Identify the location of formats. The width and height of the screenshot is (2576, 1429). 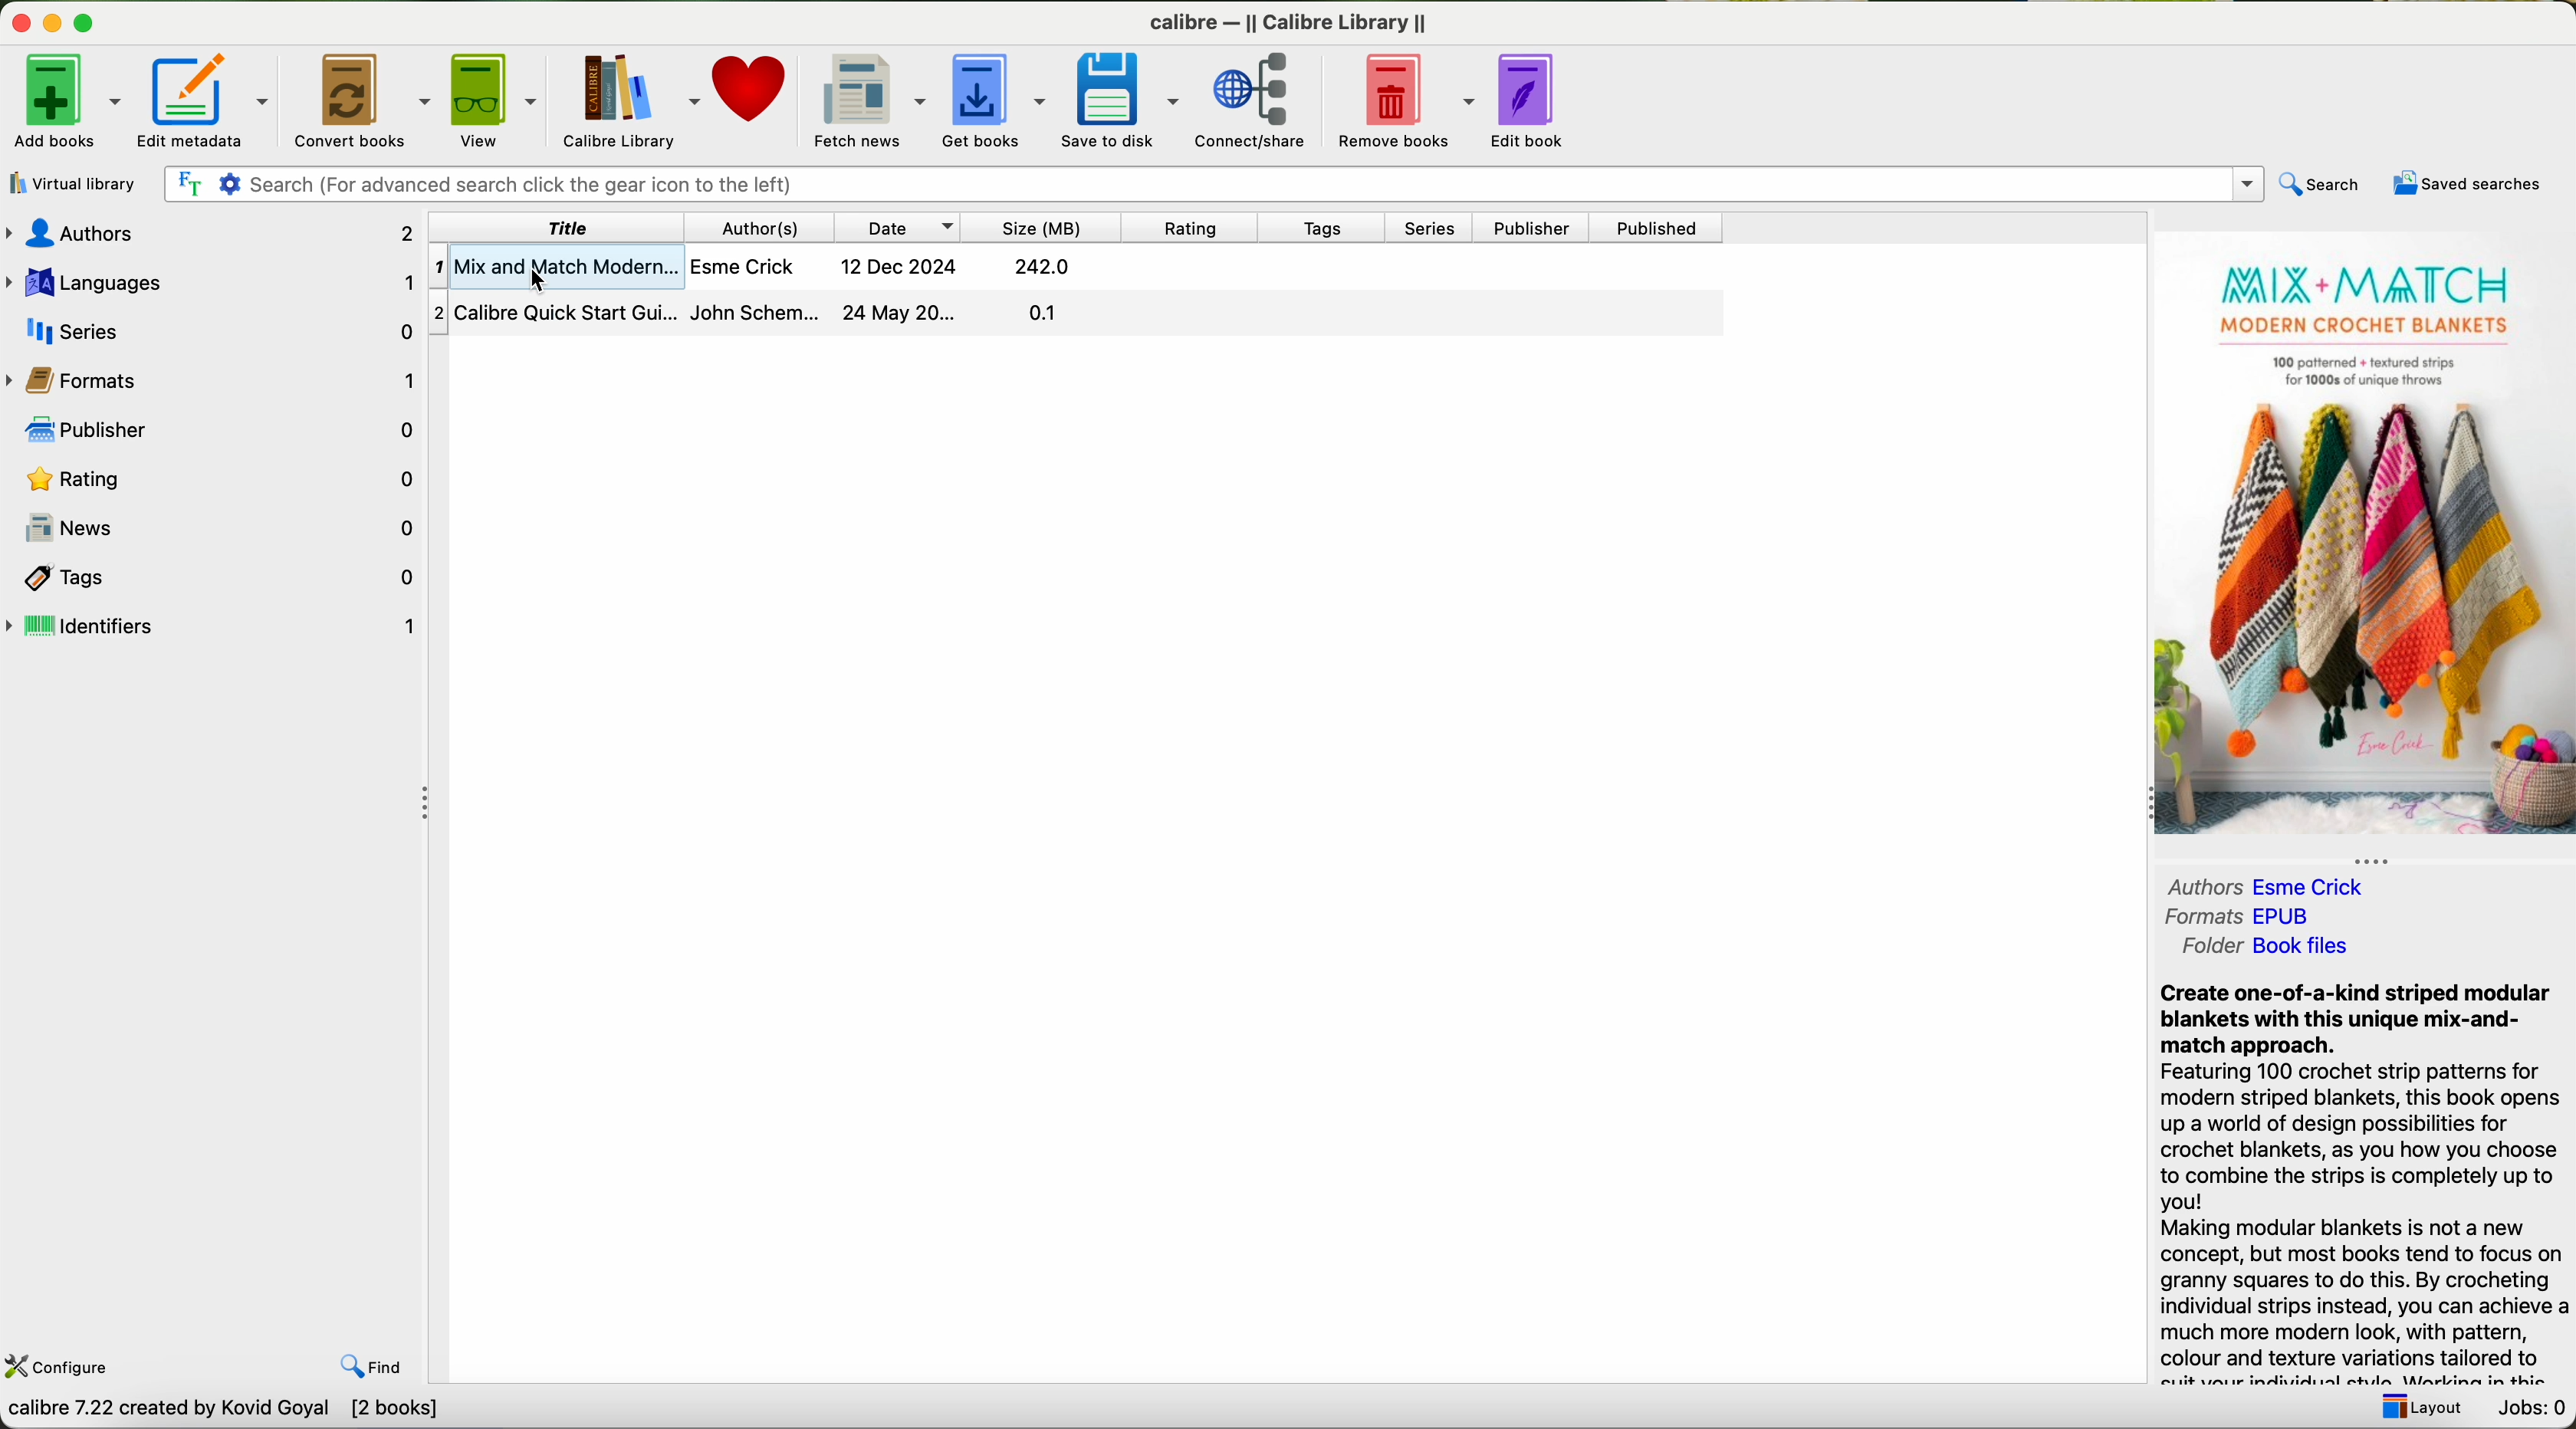
(213, 382).